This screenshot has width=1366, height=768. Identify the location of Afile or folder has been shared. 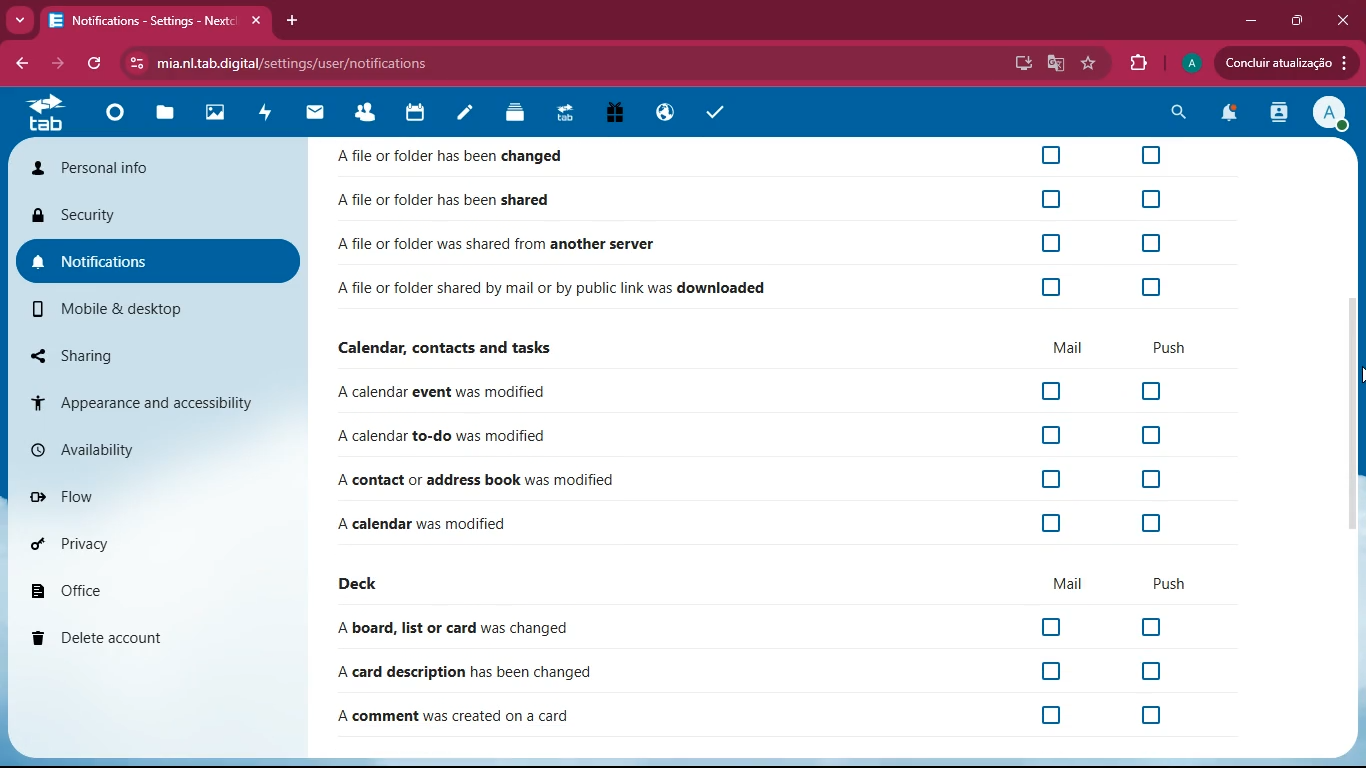
(458, 204).